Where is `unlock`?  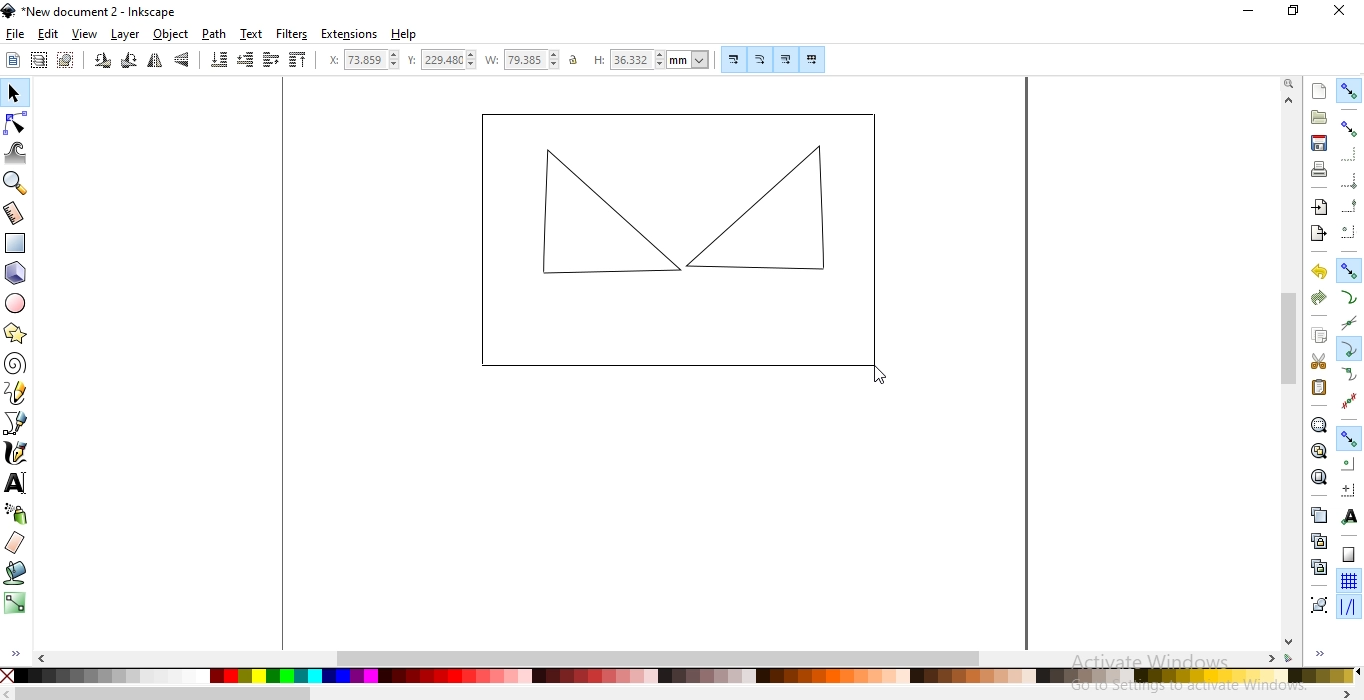
unlock is located at coordinates (575, 59).